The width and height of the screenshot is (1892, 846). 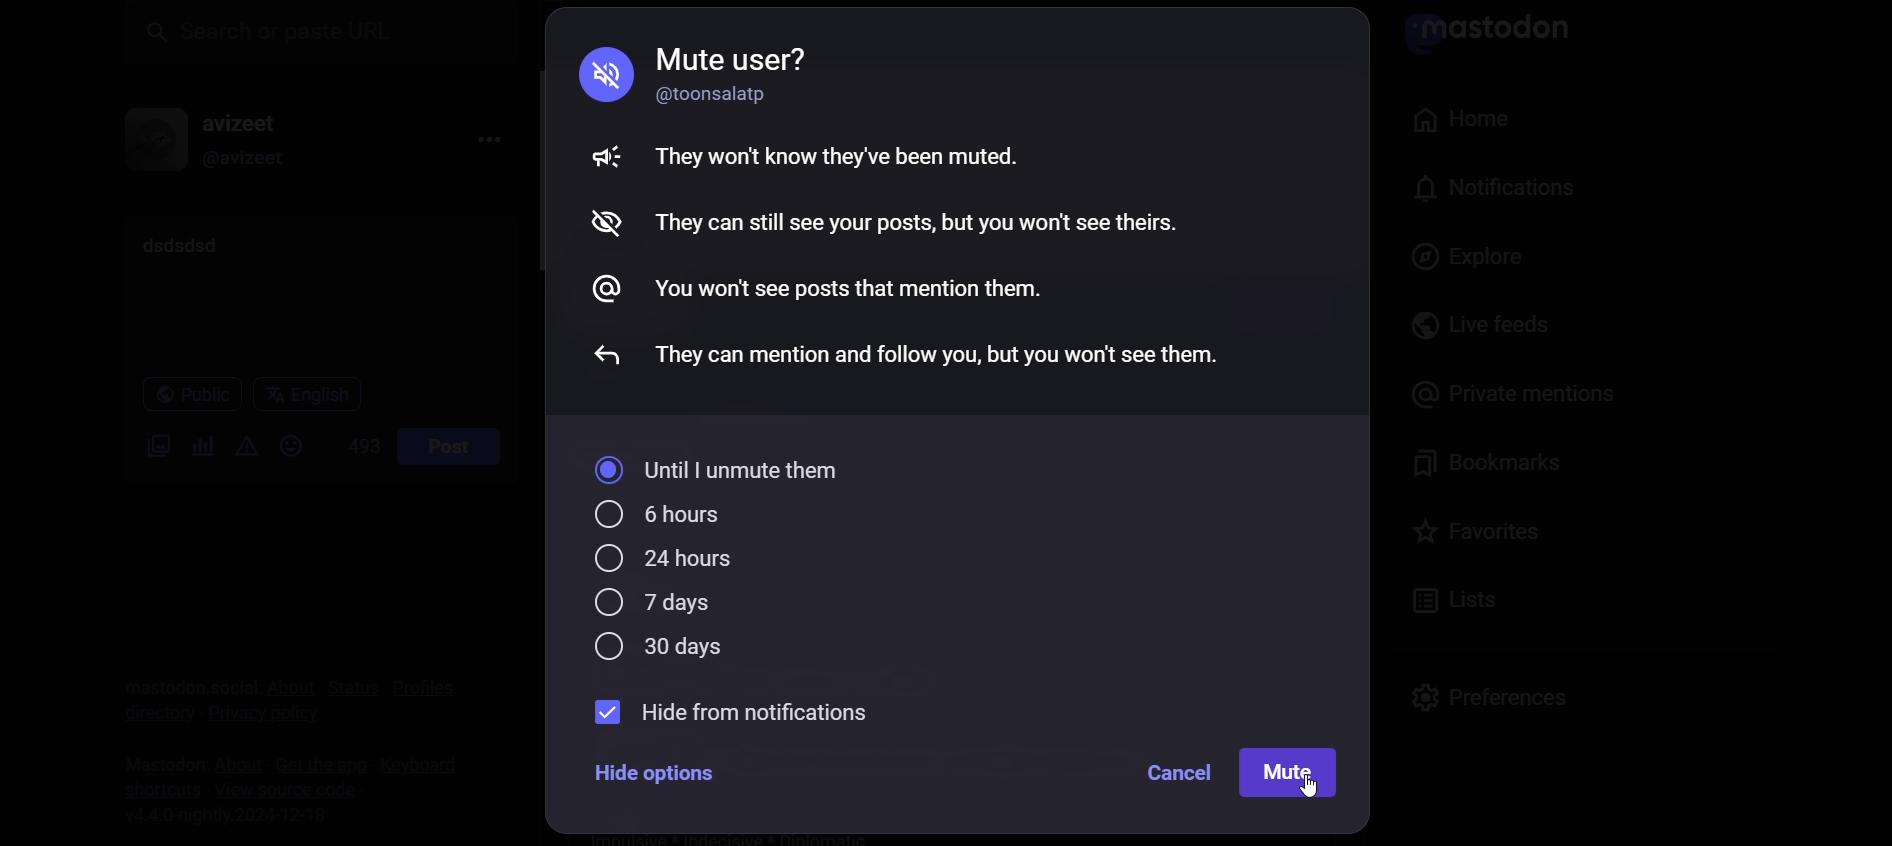 What do you see at coordinates (275, 714) in the screenshot?
I see `privacy policy` at bounding box center [275, 714].